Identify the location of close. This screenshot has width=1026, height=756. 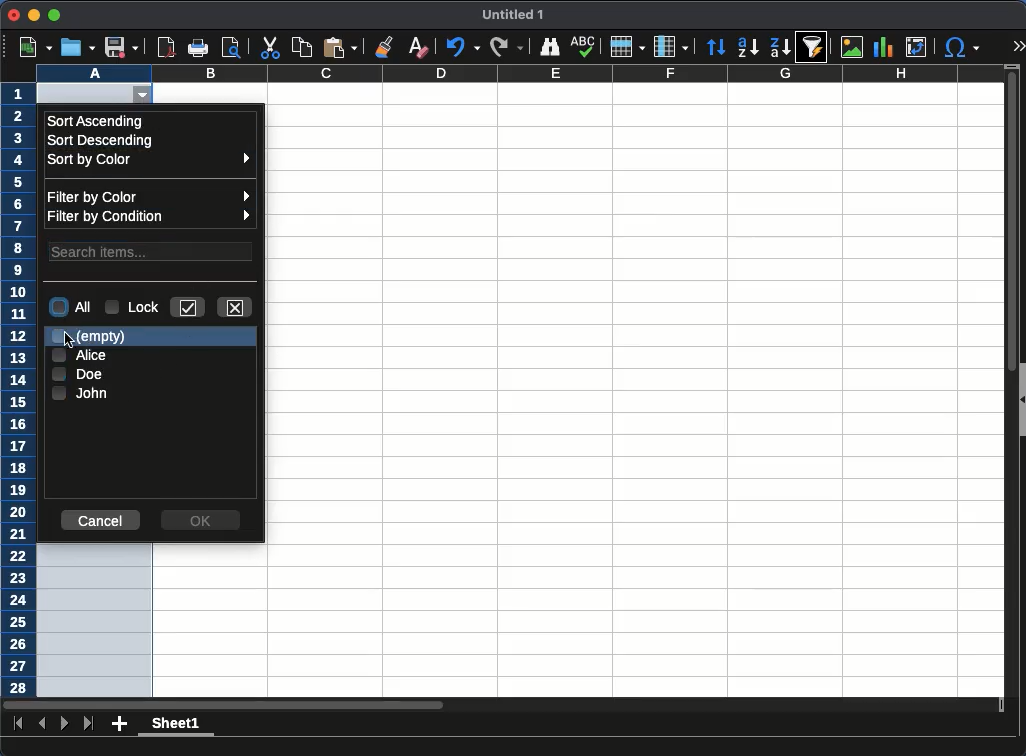
(237, 308).